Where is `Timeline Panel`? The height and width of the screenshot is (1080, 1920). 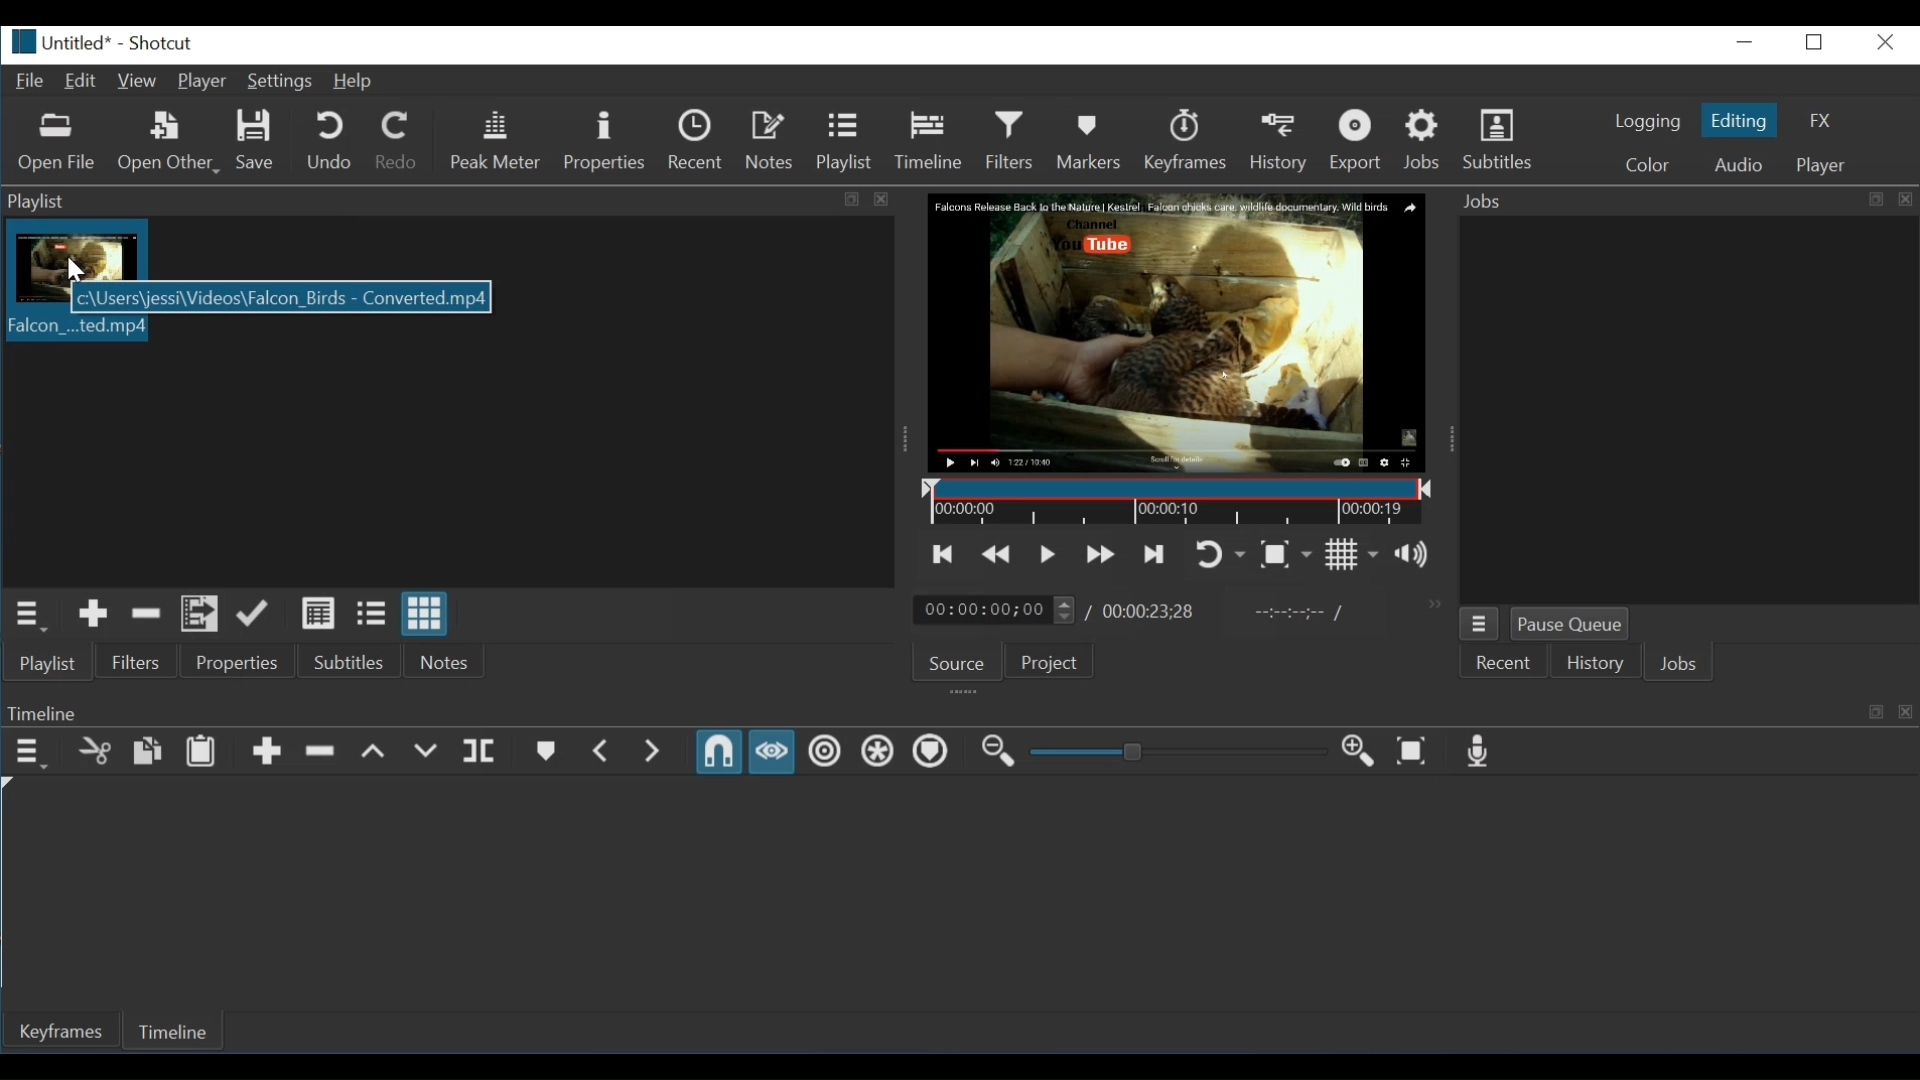 Timeline Panel is located at coordinates (959, 712).